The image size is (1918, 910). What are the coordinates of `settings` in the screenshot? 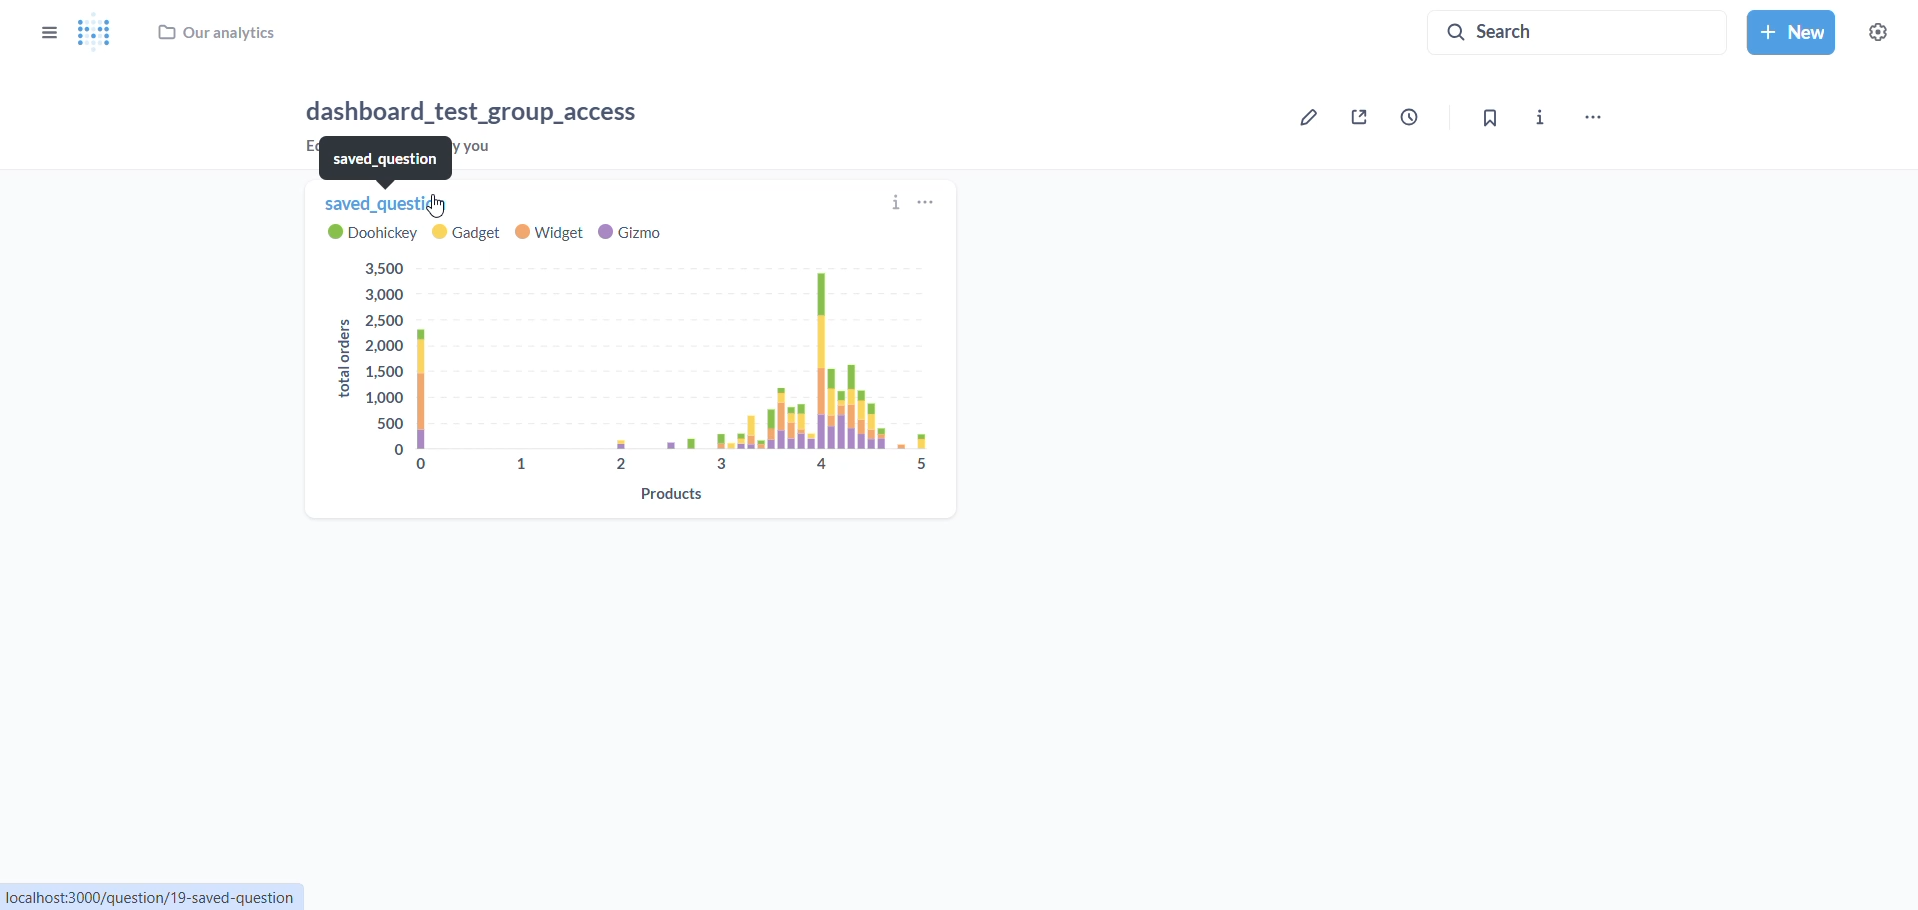 It's located at (1879, 32).